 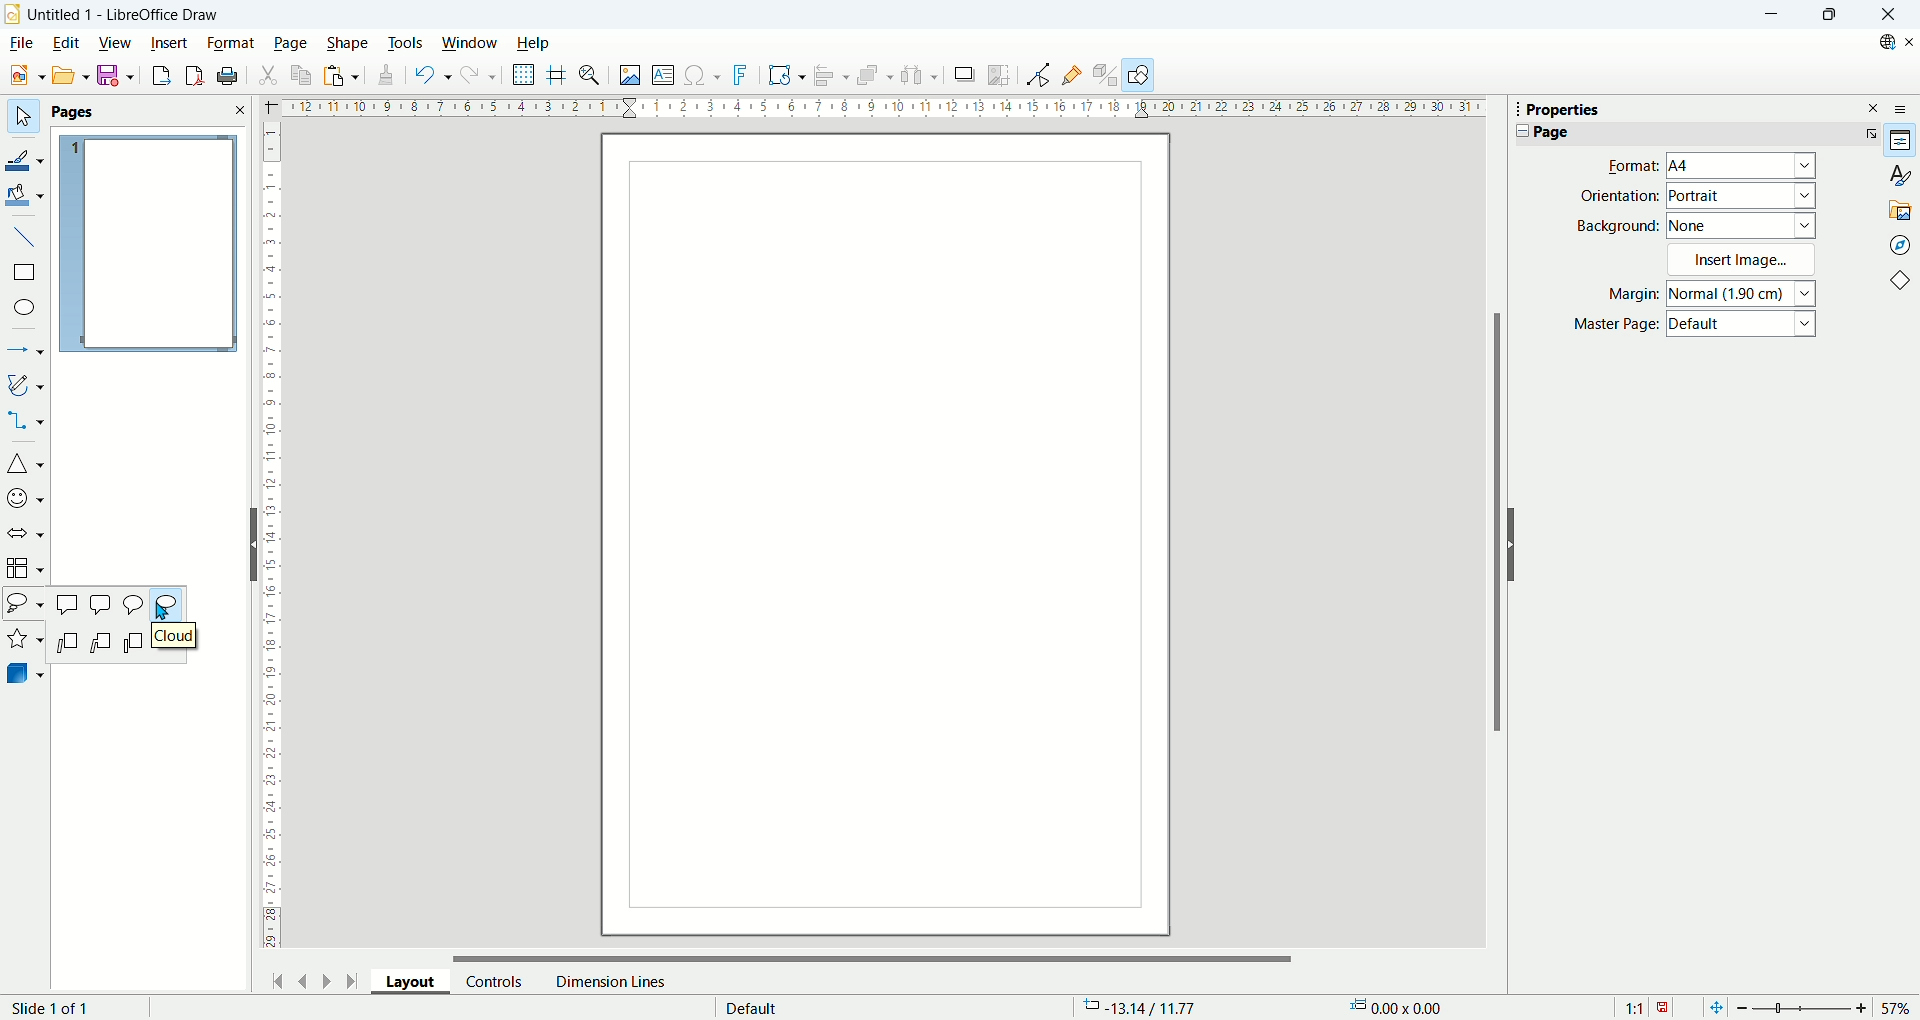 I want to click on Default, so click(x=1744, y=326).